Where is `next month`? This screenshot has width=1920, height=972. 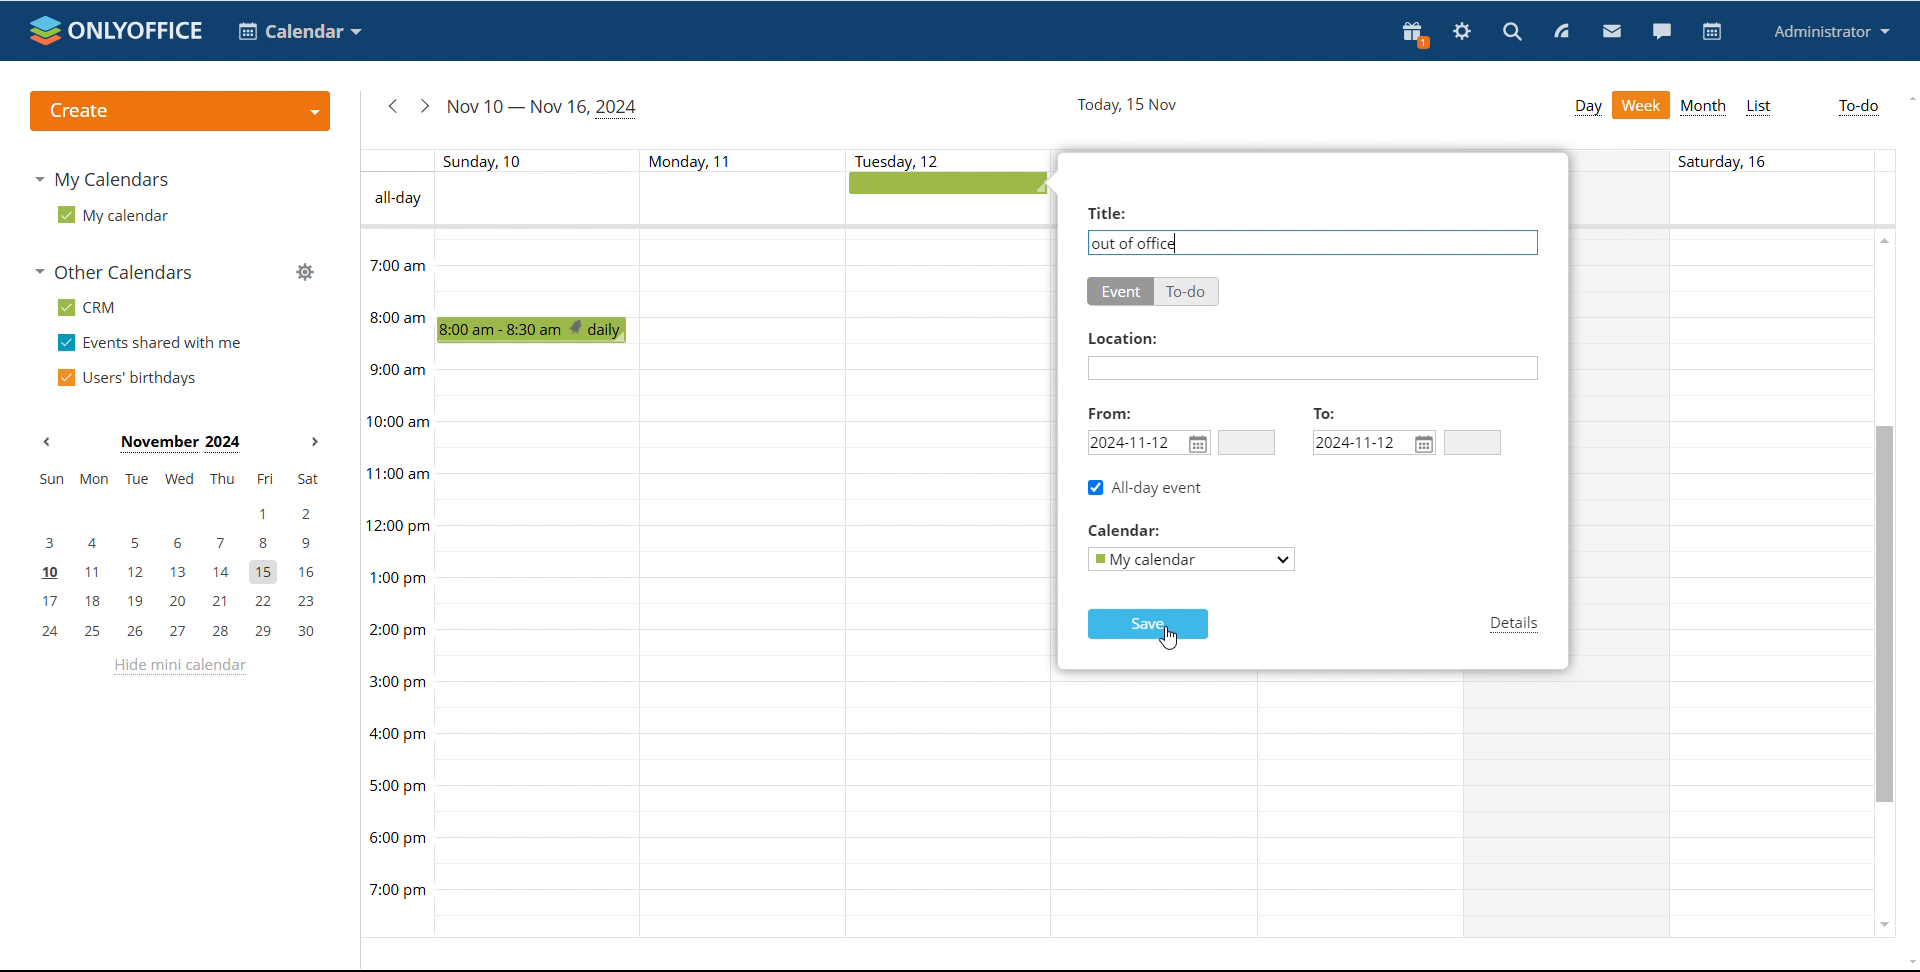
next month is located at coordinates (315, 442).